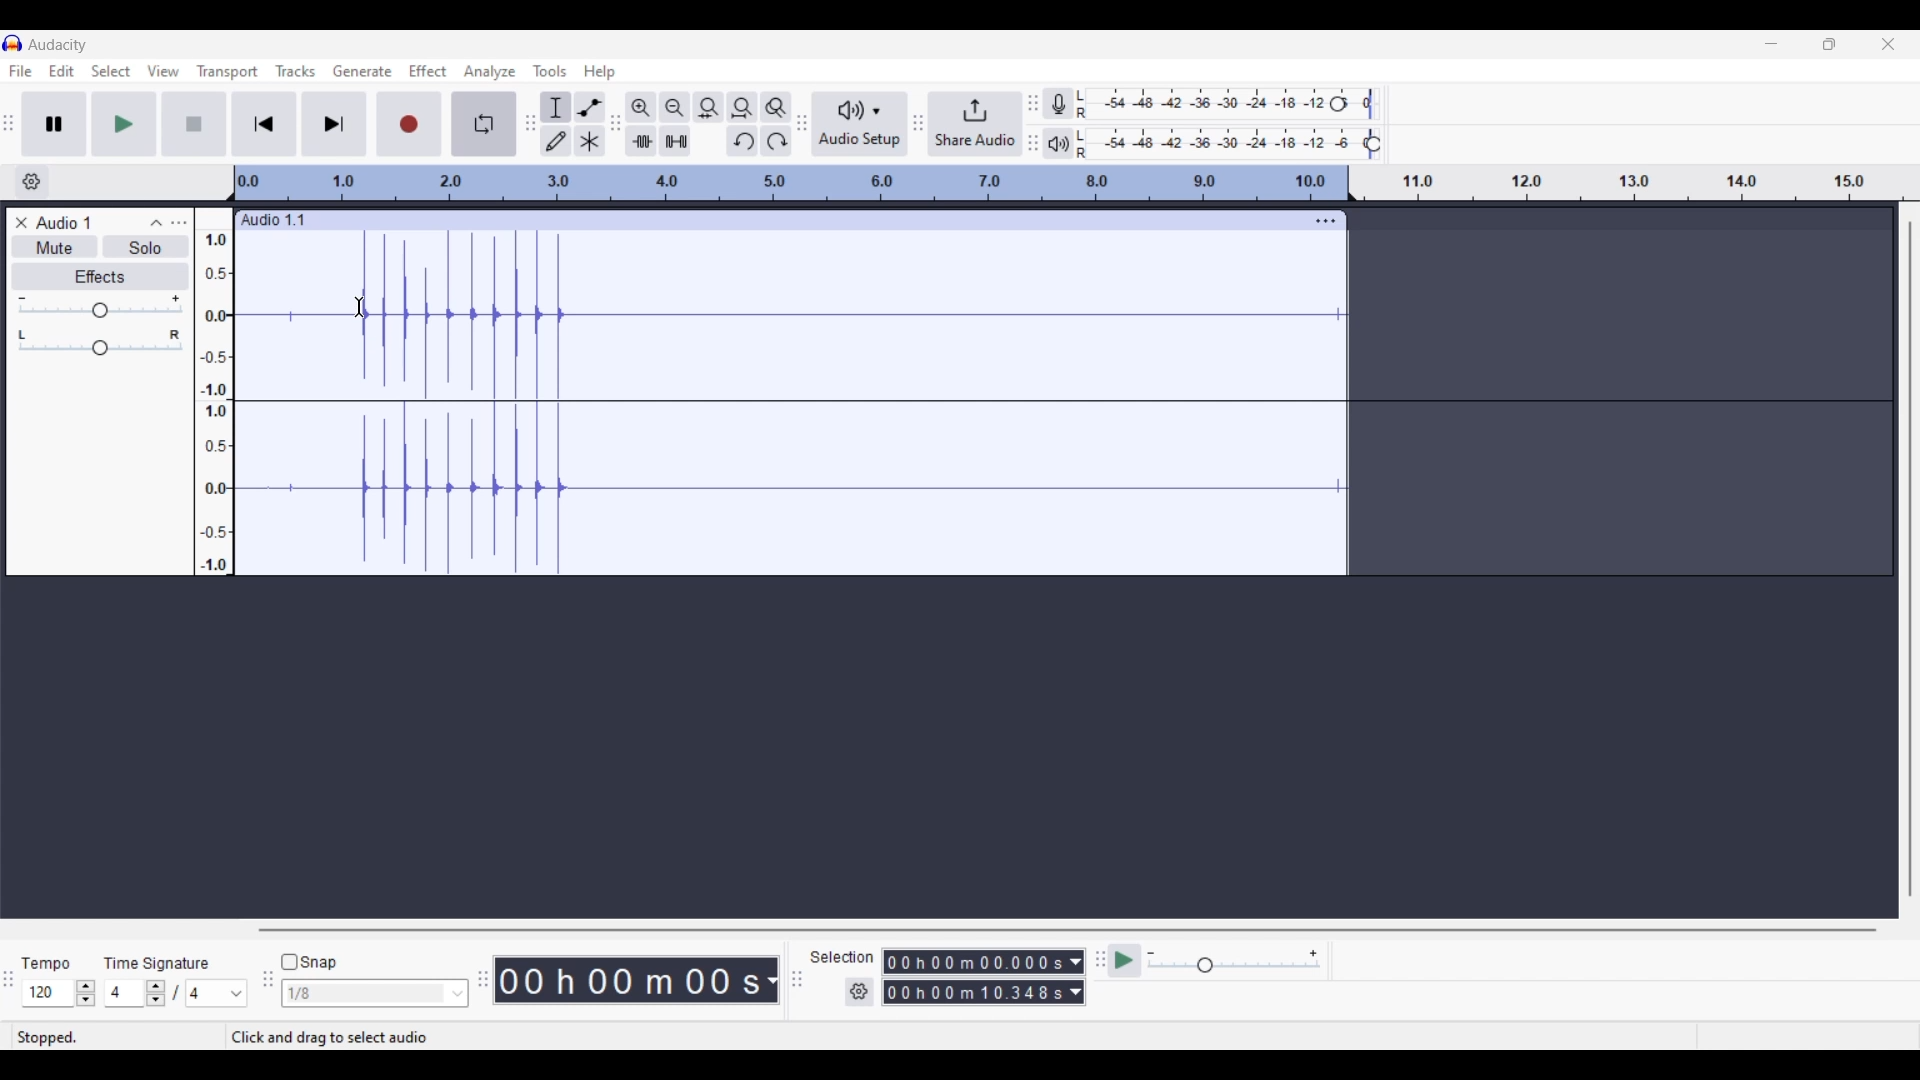 The width and height of the screenshot is (1920, 1080). Describe the element at coordinates (59, 45) in the screenshot. I see `Software name` at that location.